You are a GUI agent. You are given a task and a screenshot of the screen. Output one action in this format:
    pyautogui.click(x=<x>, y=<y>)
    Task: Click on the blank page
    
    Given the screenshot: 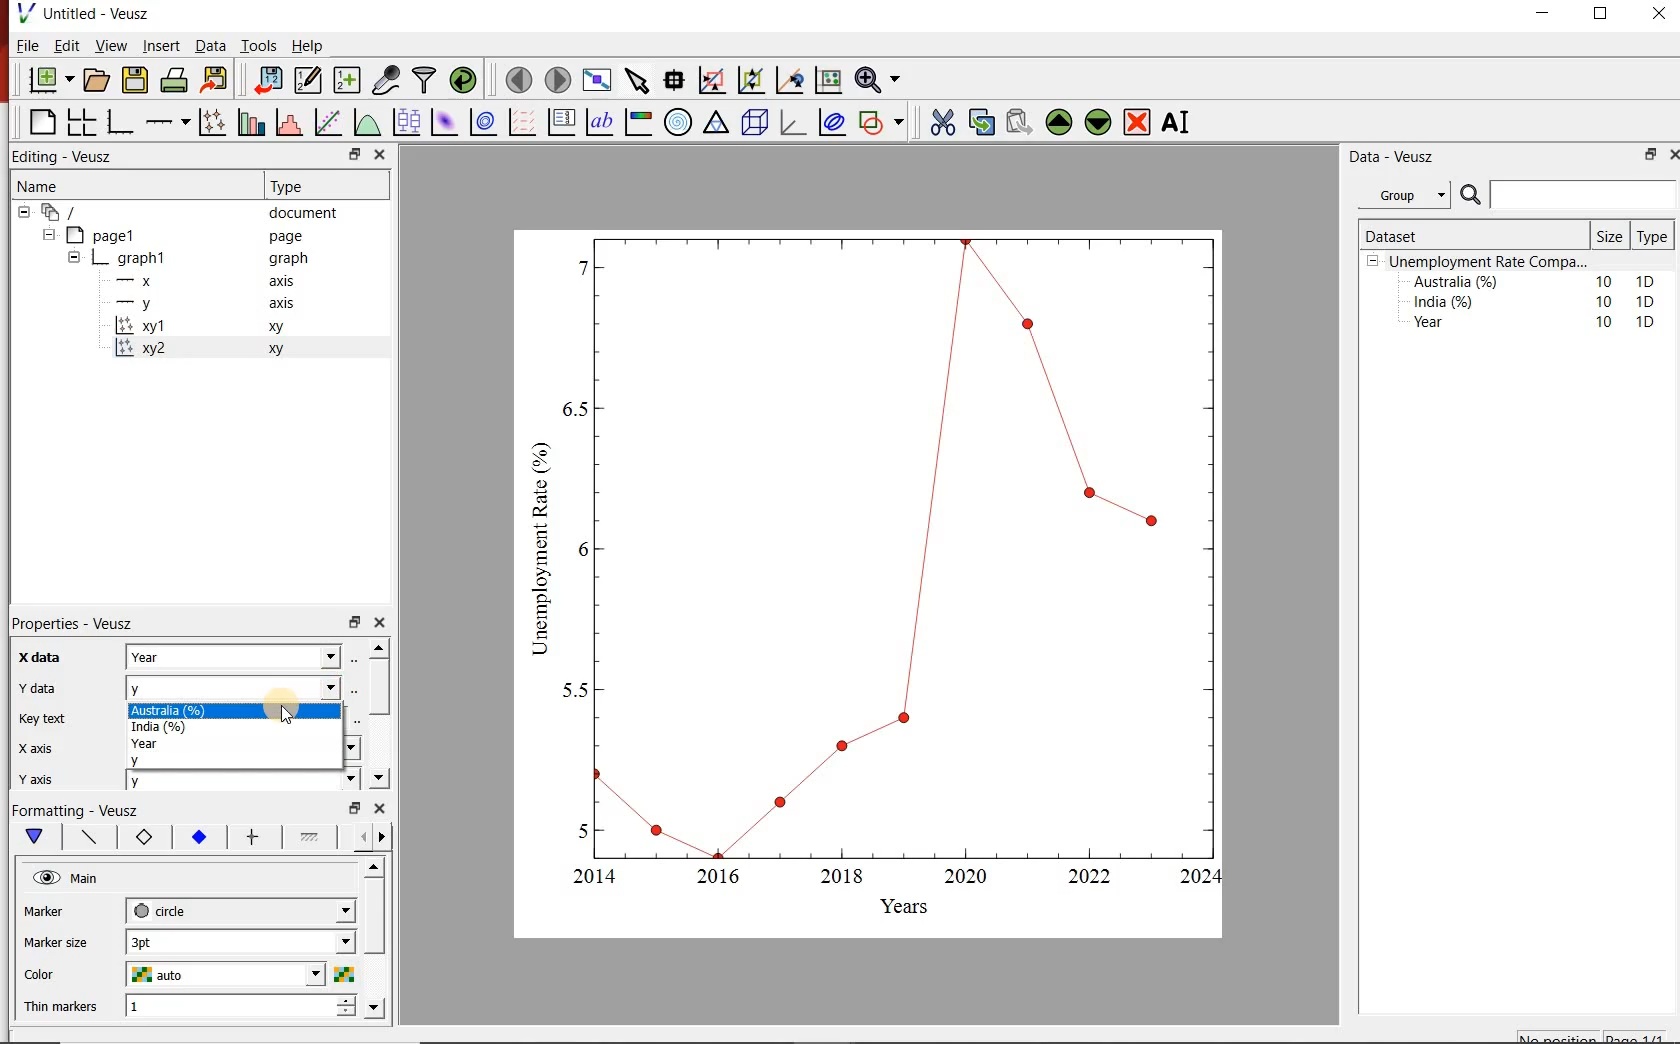 What is the action you would take?
    pyautogui.click(x=41, y=120)
    